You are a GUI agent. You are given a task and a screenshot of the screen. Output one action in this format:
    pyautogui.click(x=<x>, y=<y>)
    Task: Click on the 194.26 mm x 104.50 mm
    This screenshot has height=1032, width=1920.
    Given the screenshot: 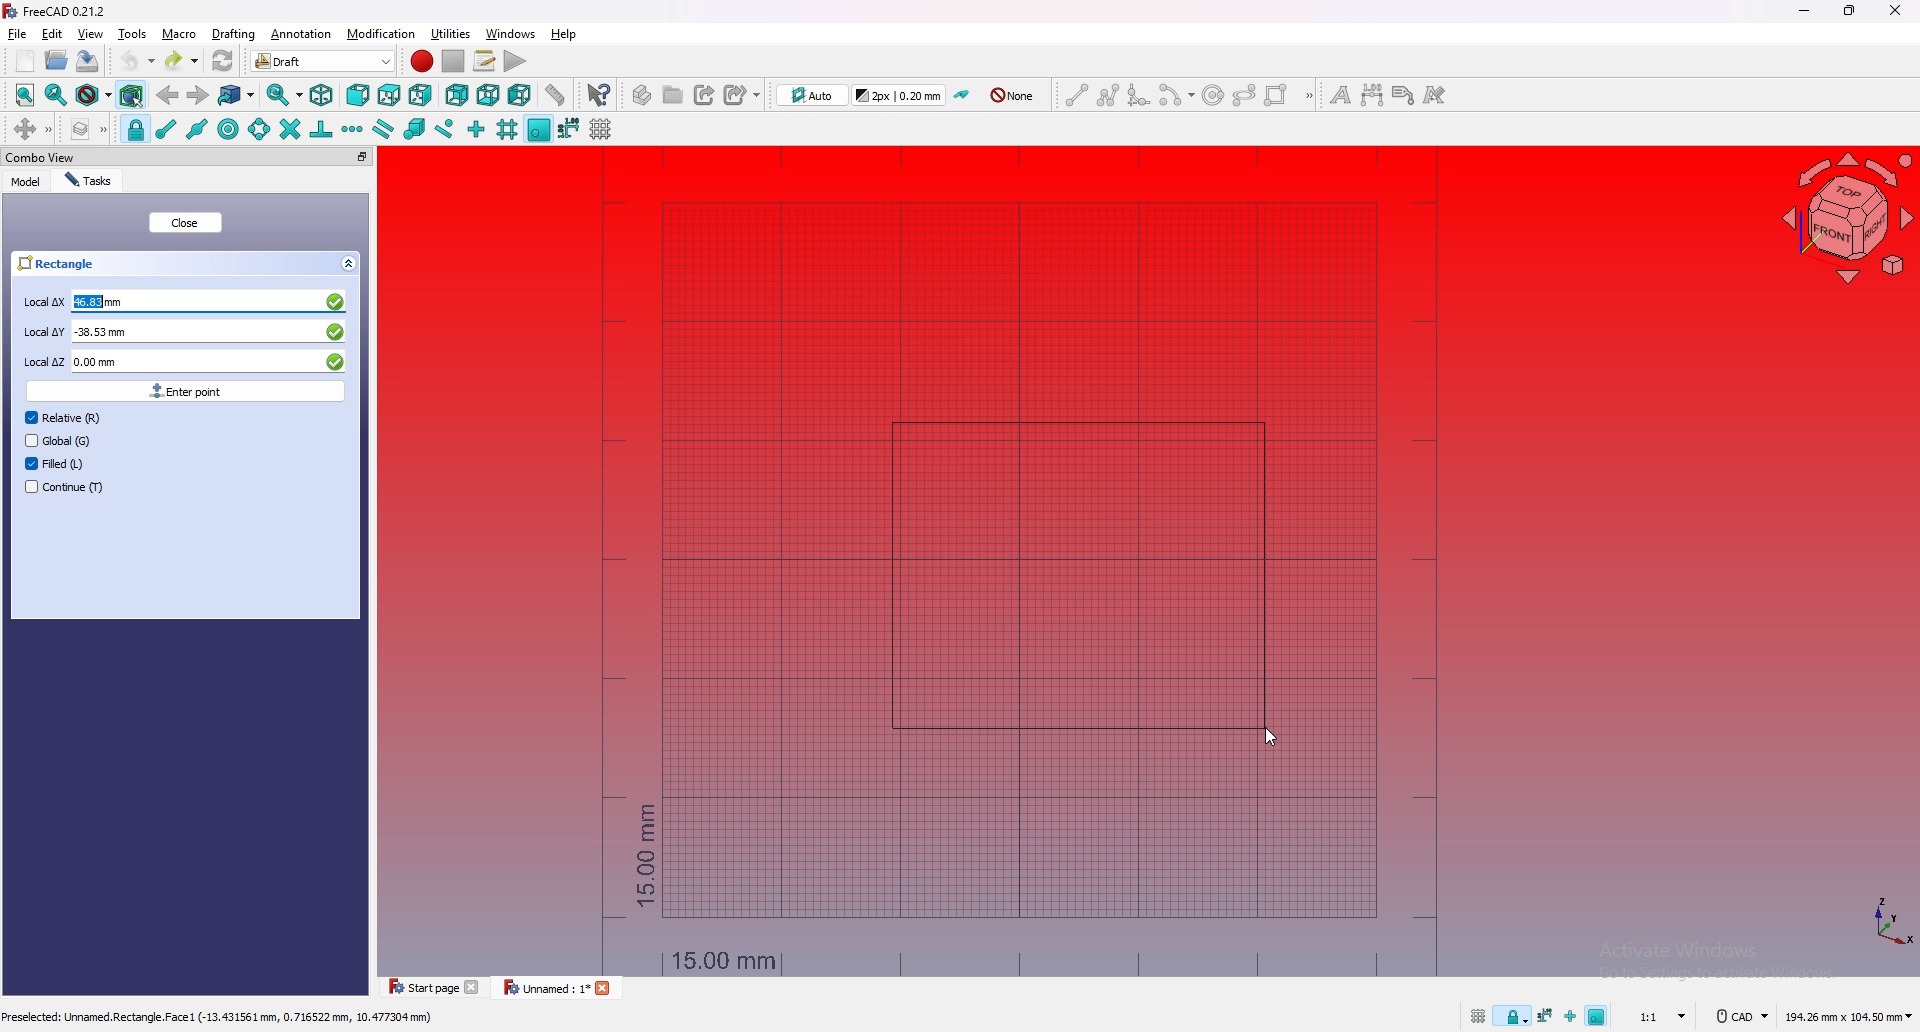 What is the action you would take?
    pyautogui.click(x=1848, y=1017)
    